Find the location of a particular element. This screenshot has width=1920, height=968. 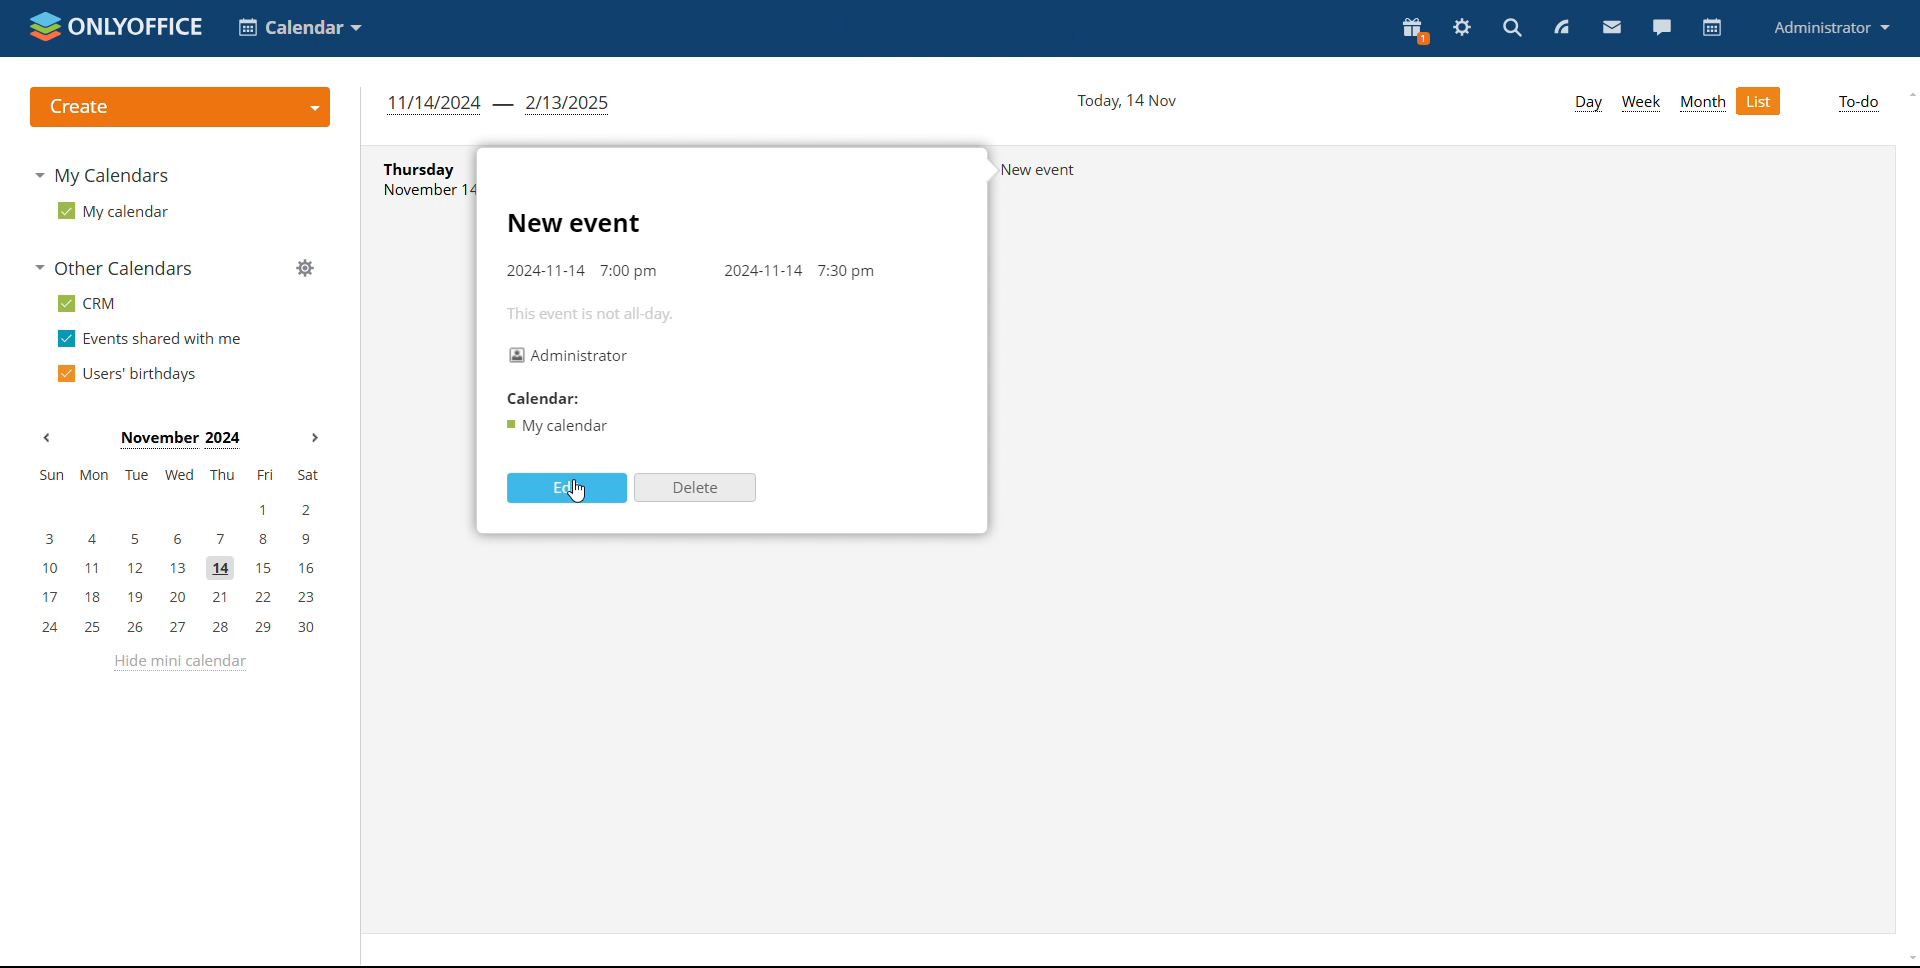

month view is located at coordinates (1703, 102).